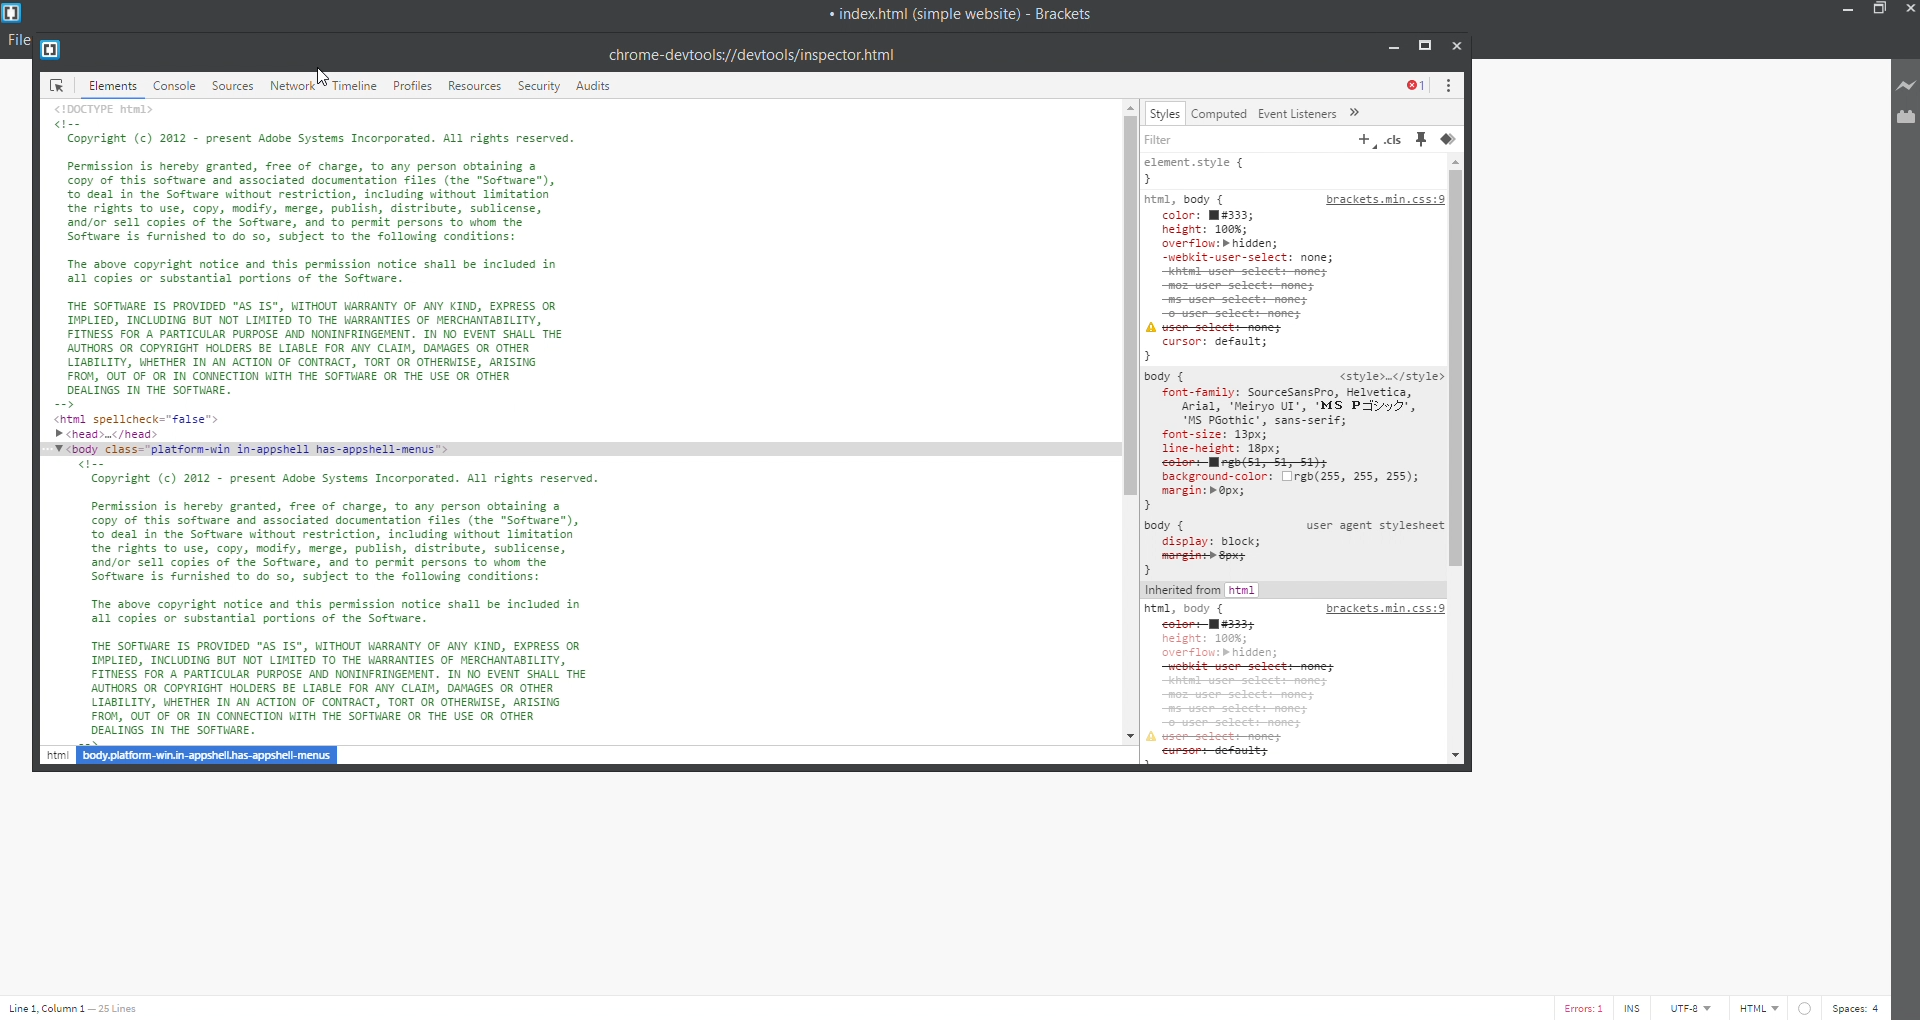 The width and height of the screenshot is (1920, 1020). What do you see at coordinates (208, 756) in the screenshot?
I see `body.platform-win.in=appshell.has=appshell-menus` at bounding box center [208, 756].